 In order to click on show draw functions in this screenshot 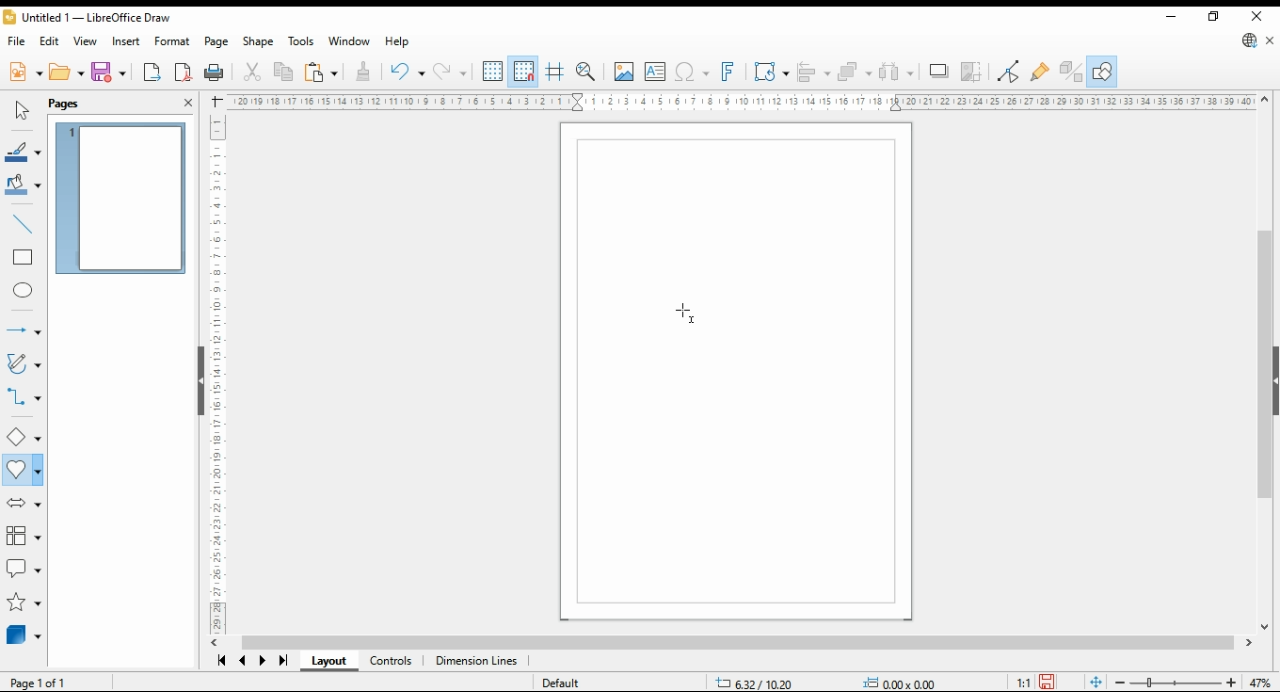, I will do `click(1102, 71)`.